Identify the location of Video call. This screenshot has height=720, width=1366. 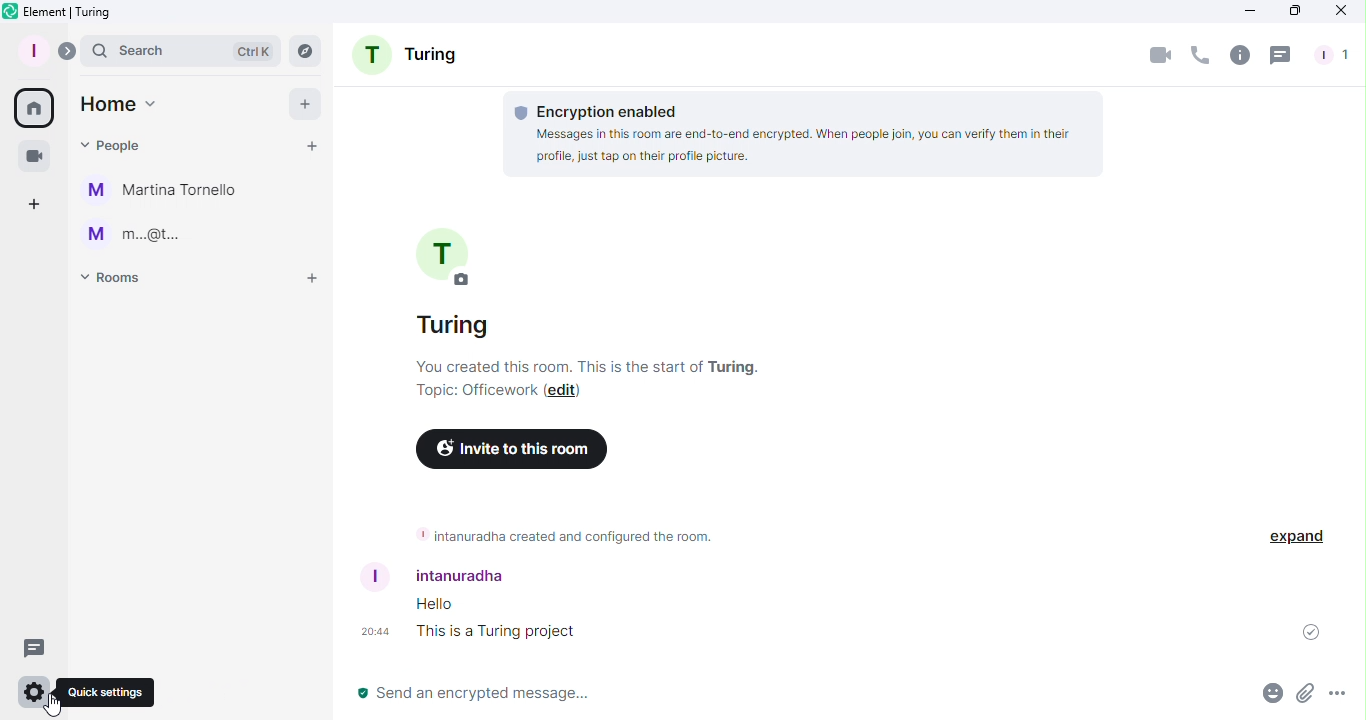
(1157, 58).